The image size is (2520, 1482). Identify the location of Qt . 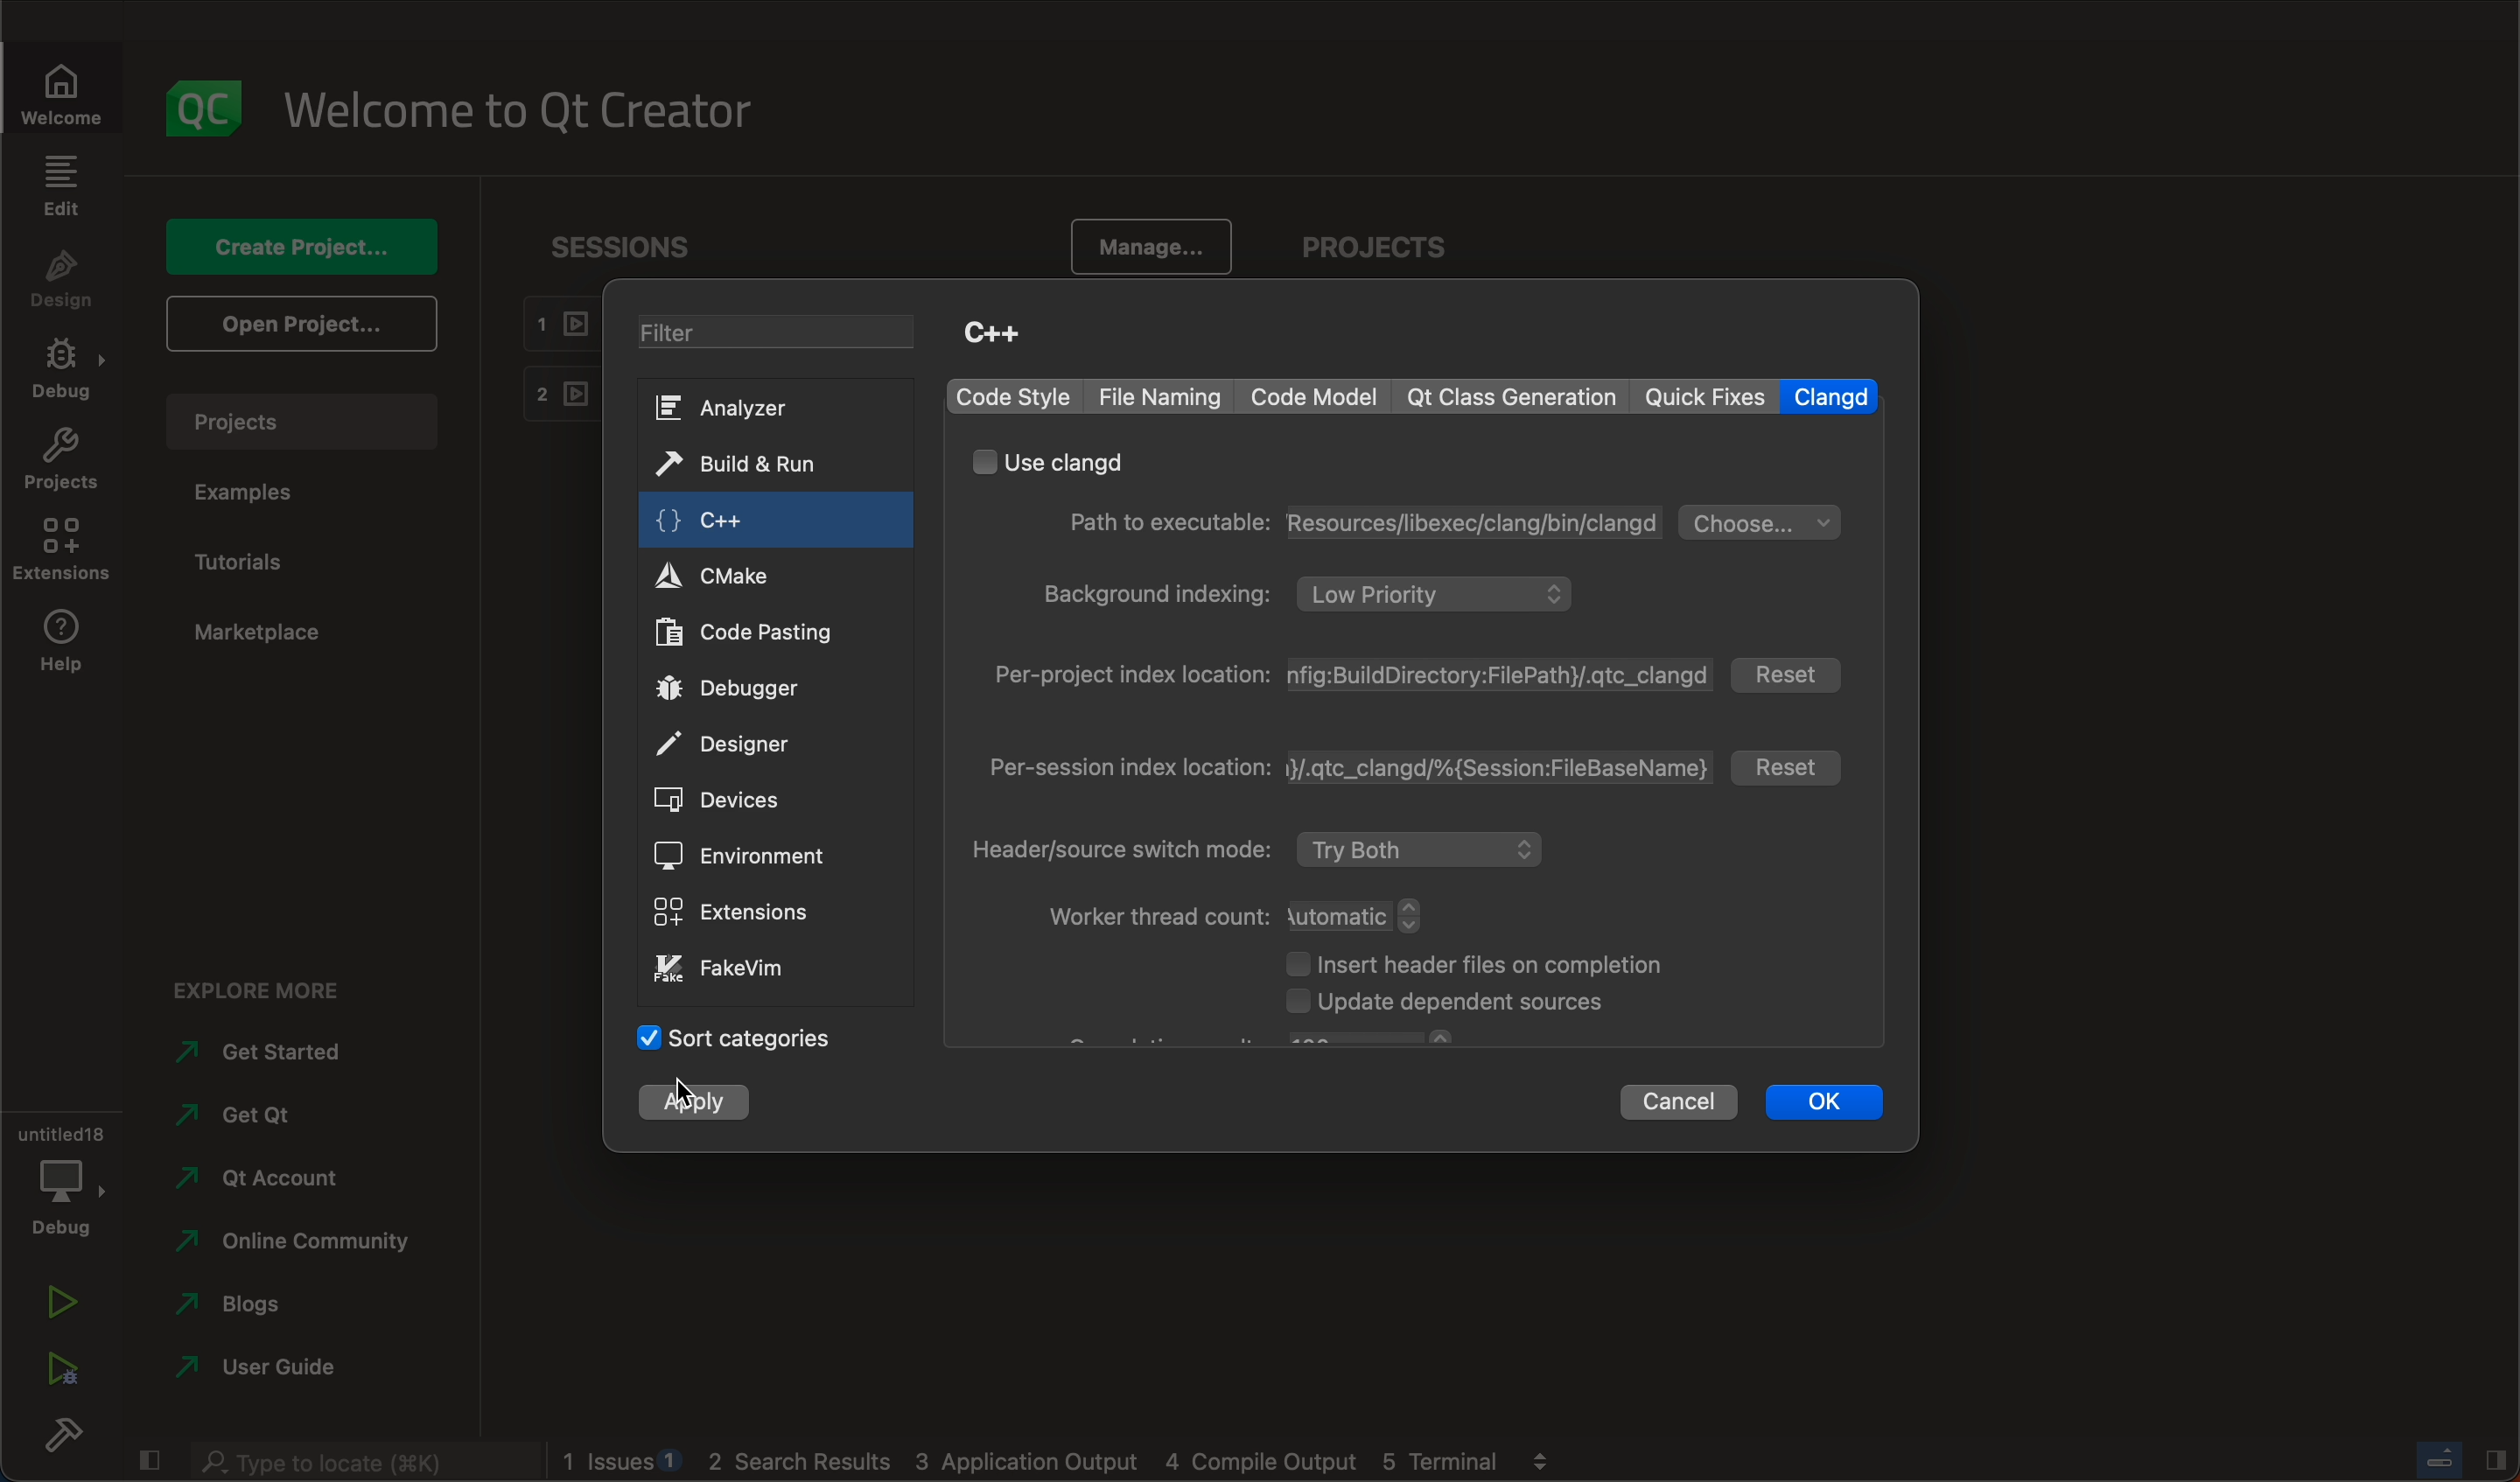
(750, 856).